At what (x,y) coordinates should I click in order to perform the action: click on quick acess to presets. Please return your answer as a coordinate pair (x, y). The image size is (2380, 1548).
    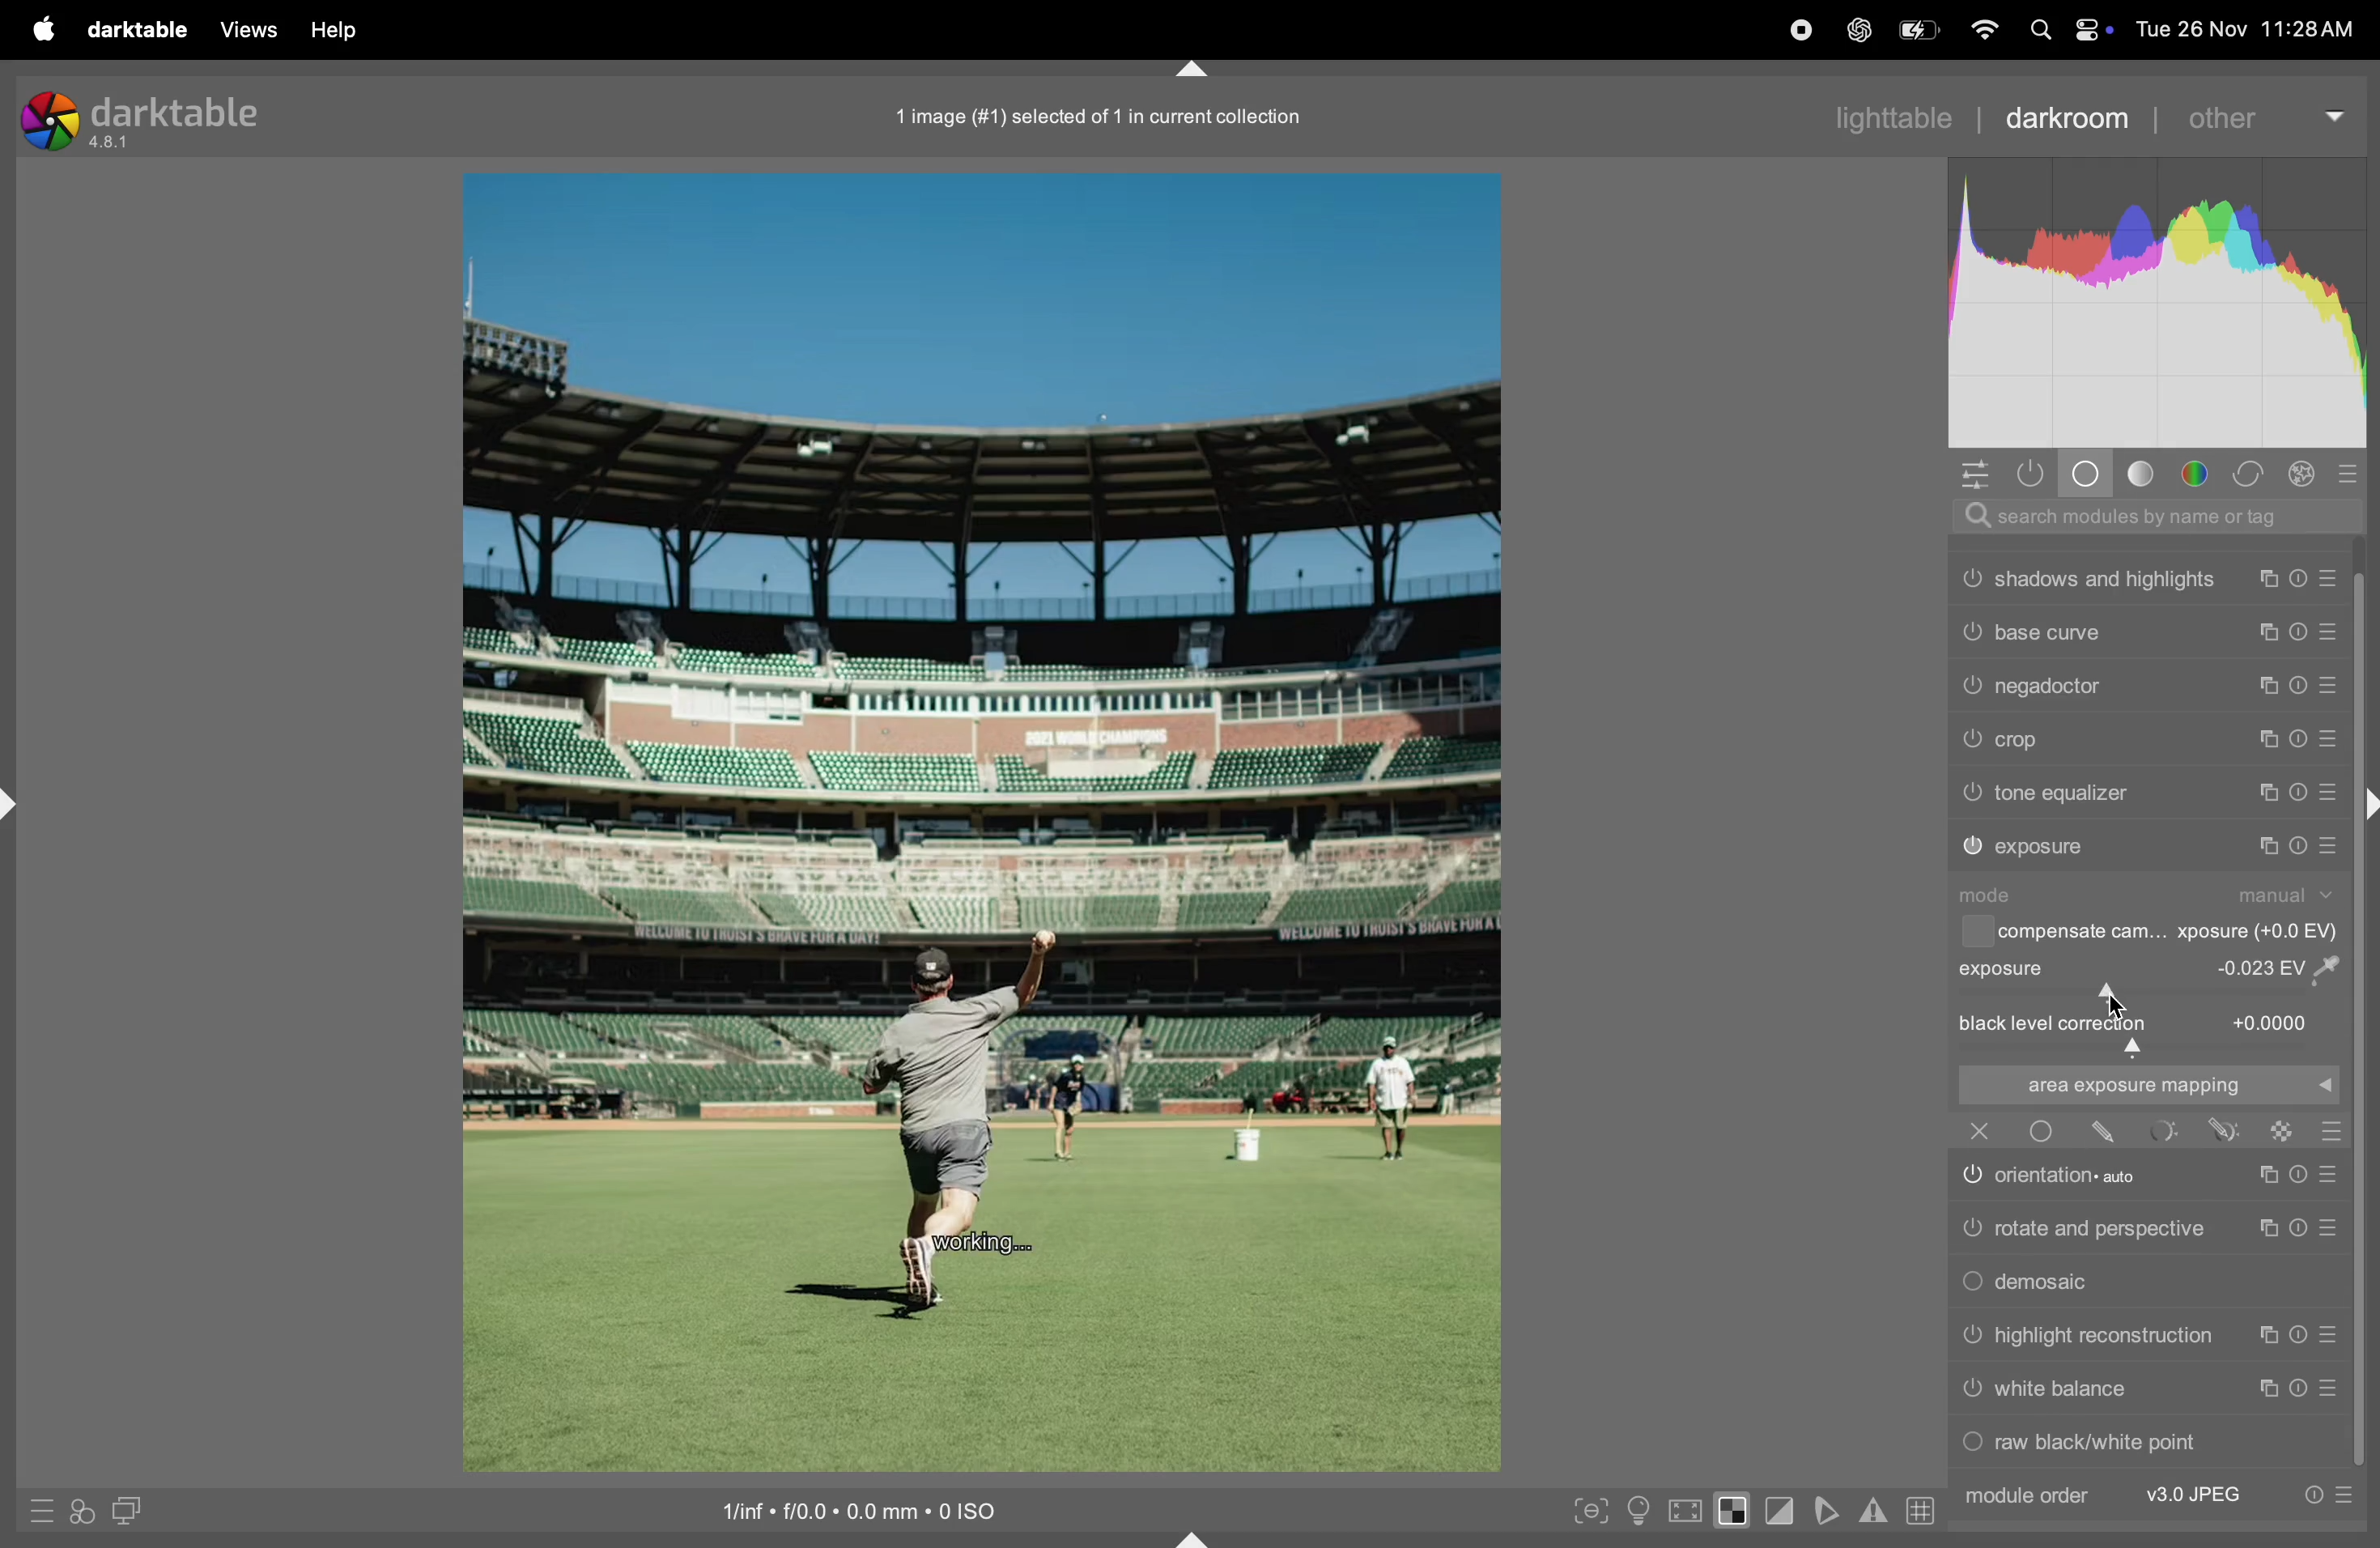
    Looking at the image, I should click on (36, 1510).